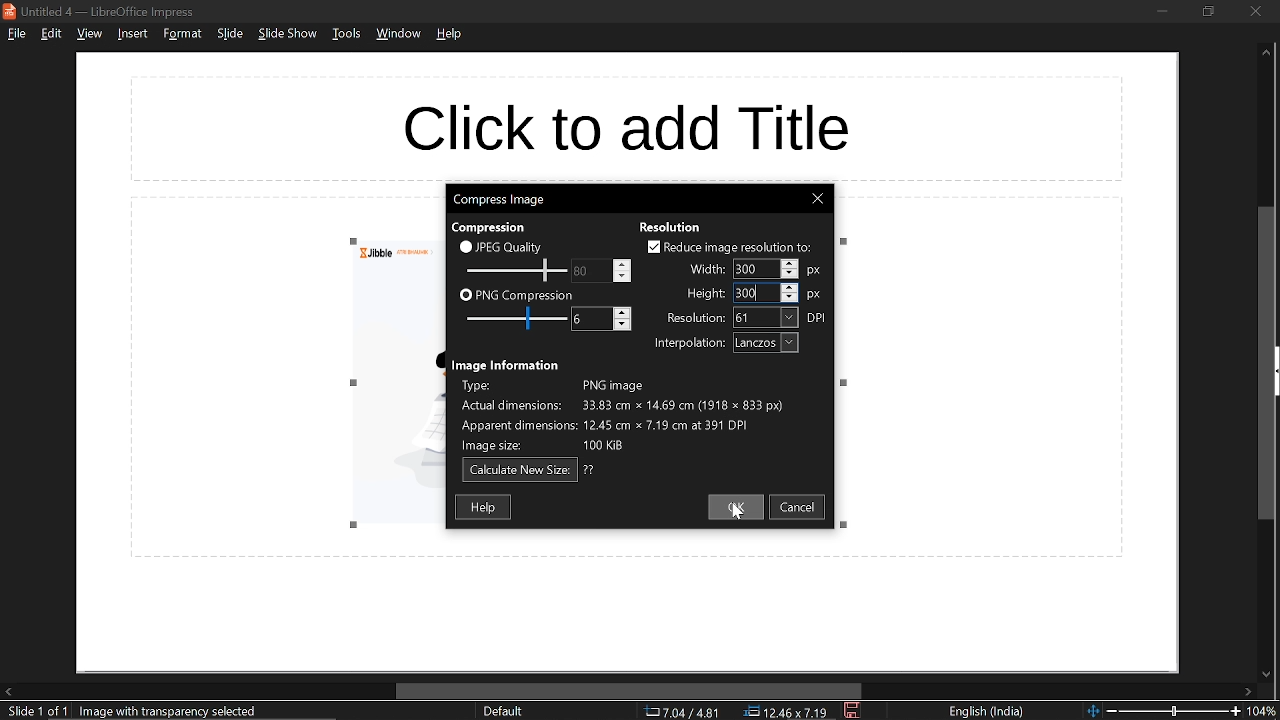 Image resolution: width=1280 pixels, height=720 pixels. I want to click on Decrease , so click(791, 298).